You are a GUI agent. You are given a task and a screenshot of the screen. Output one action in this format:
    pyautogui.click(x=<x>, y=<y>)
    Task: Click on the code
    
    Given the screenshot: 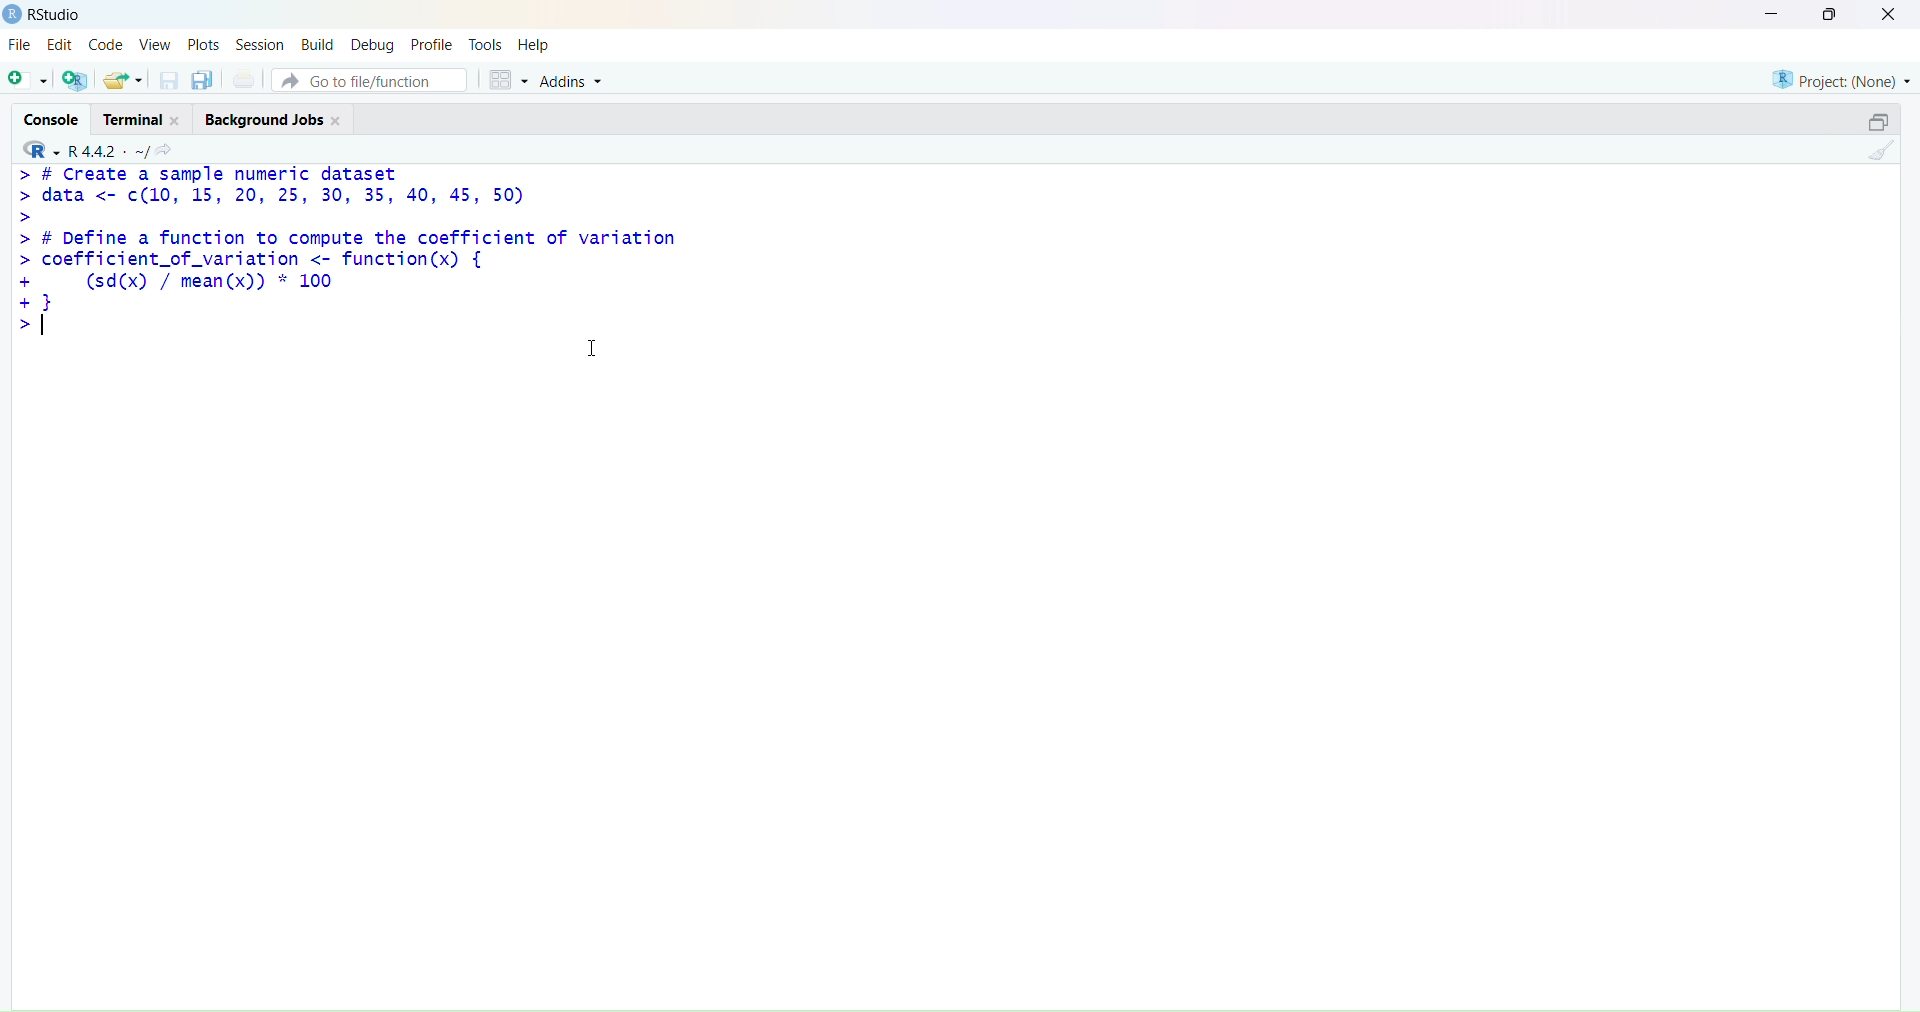 What is the action you would take?
    pyautogui.click(x=106, y=45)
    